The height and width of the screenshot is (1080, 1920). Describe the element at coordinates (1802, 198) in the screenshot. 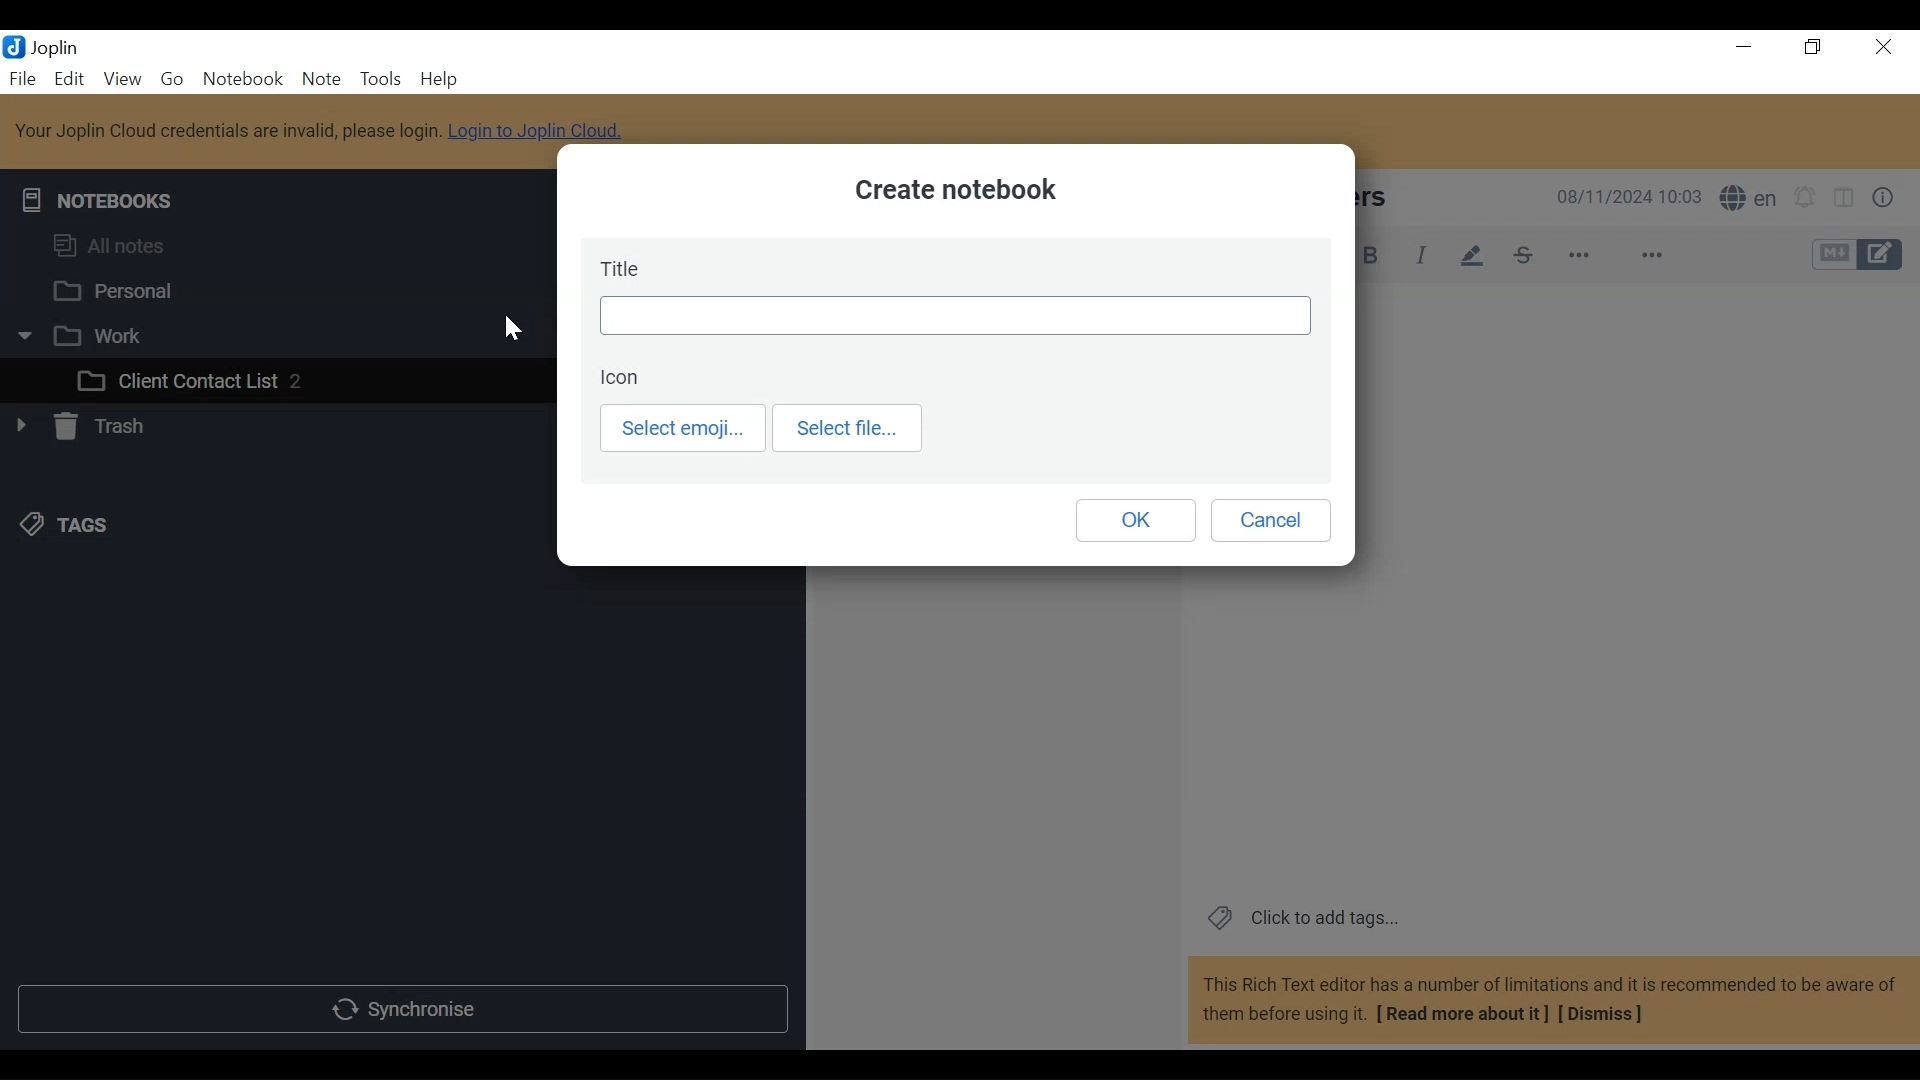

I see `set alarm` at that location.